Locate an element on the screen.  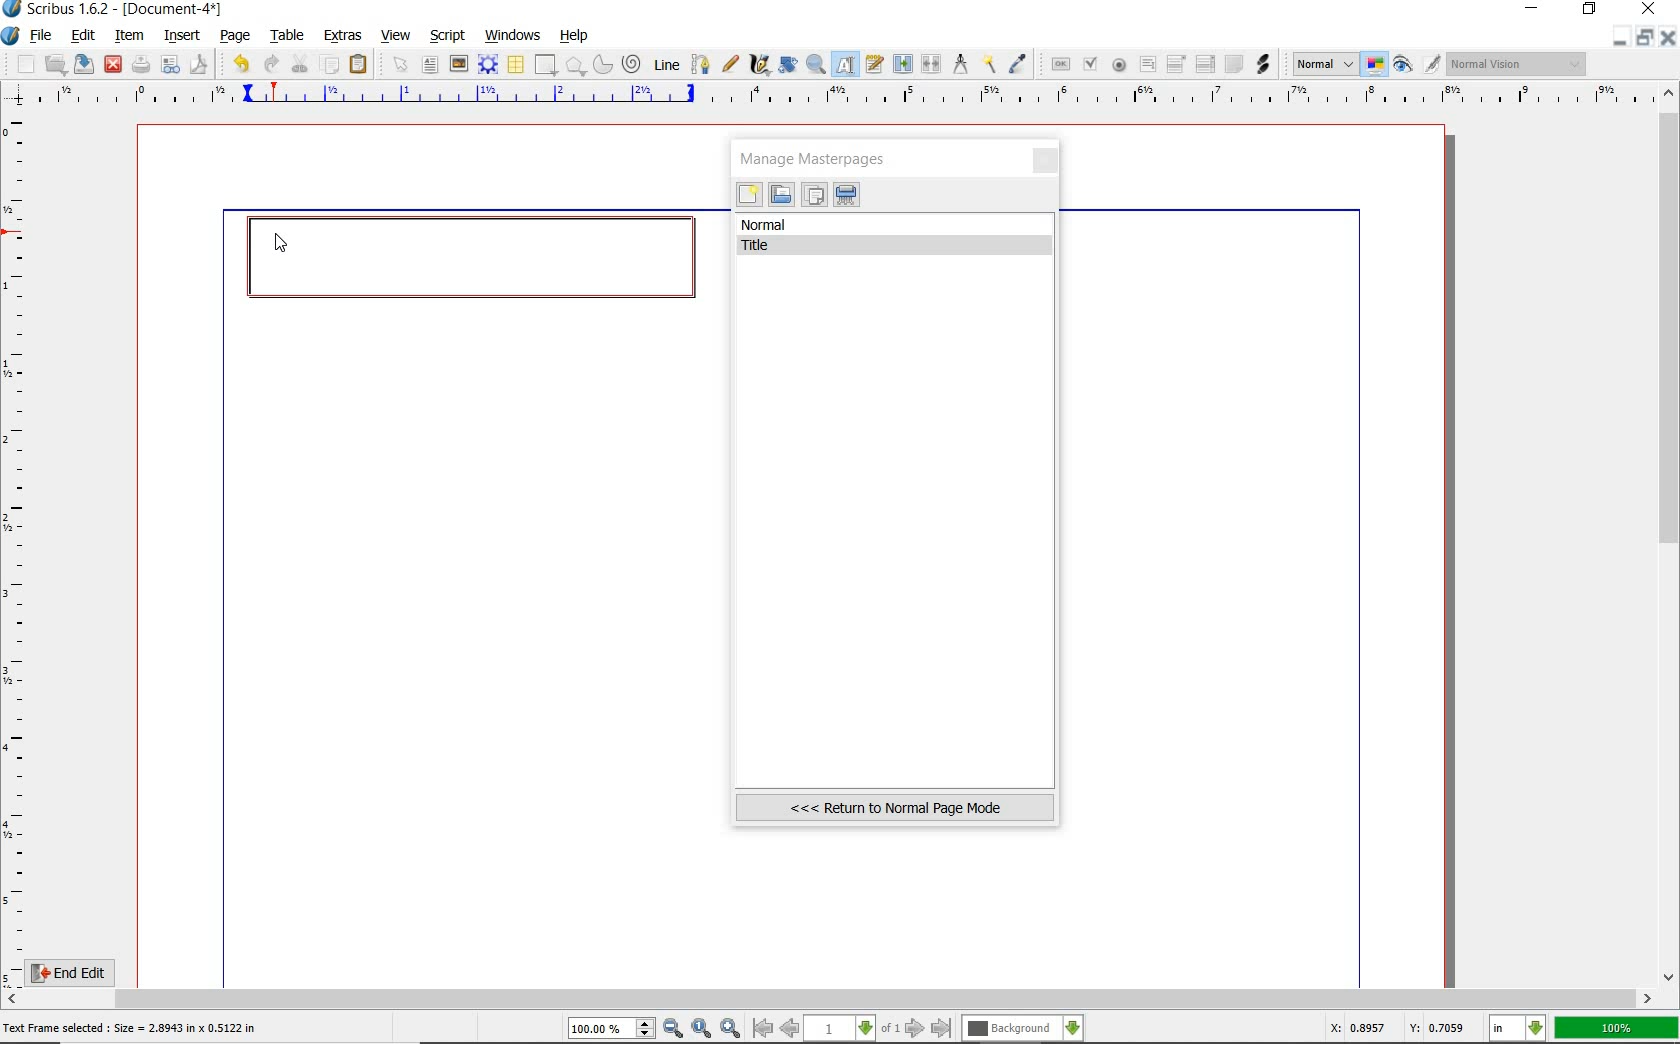
100% is located at coordinates (1618, 1028).